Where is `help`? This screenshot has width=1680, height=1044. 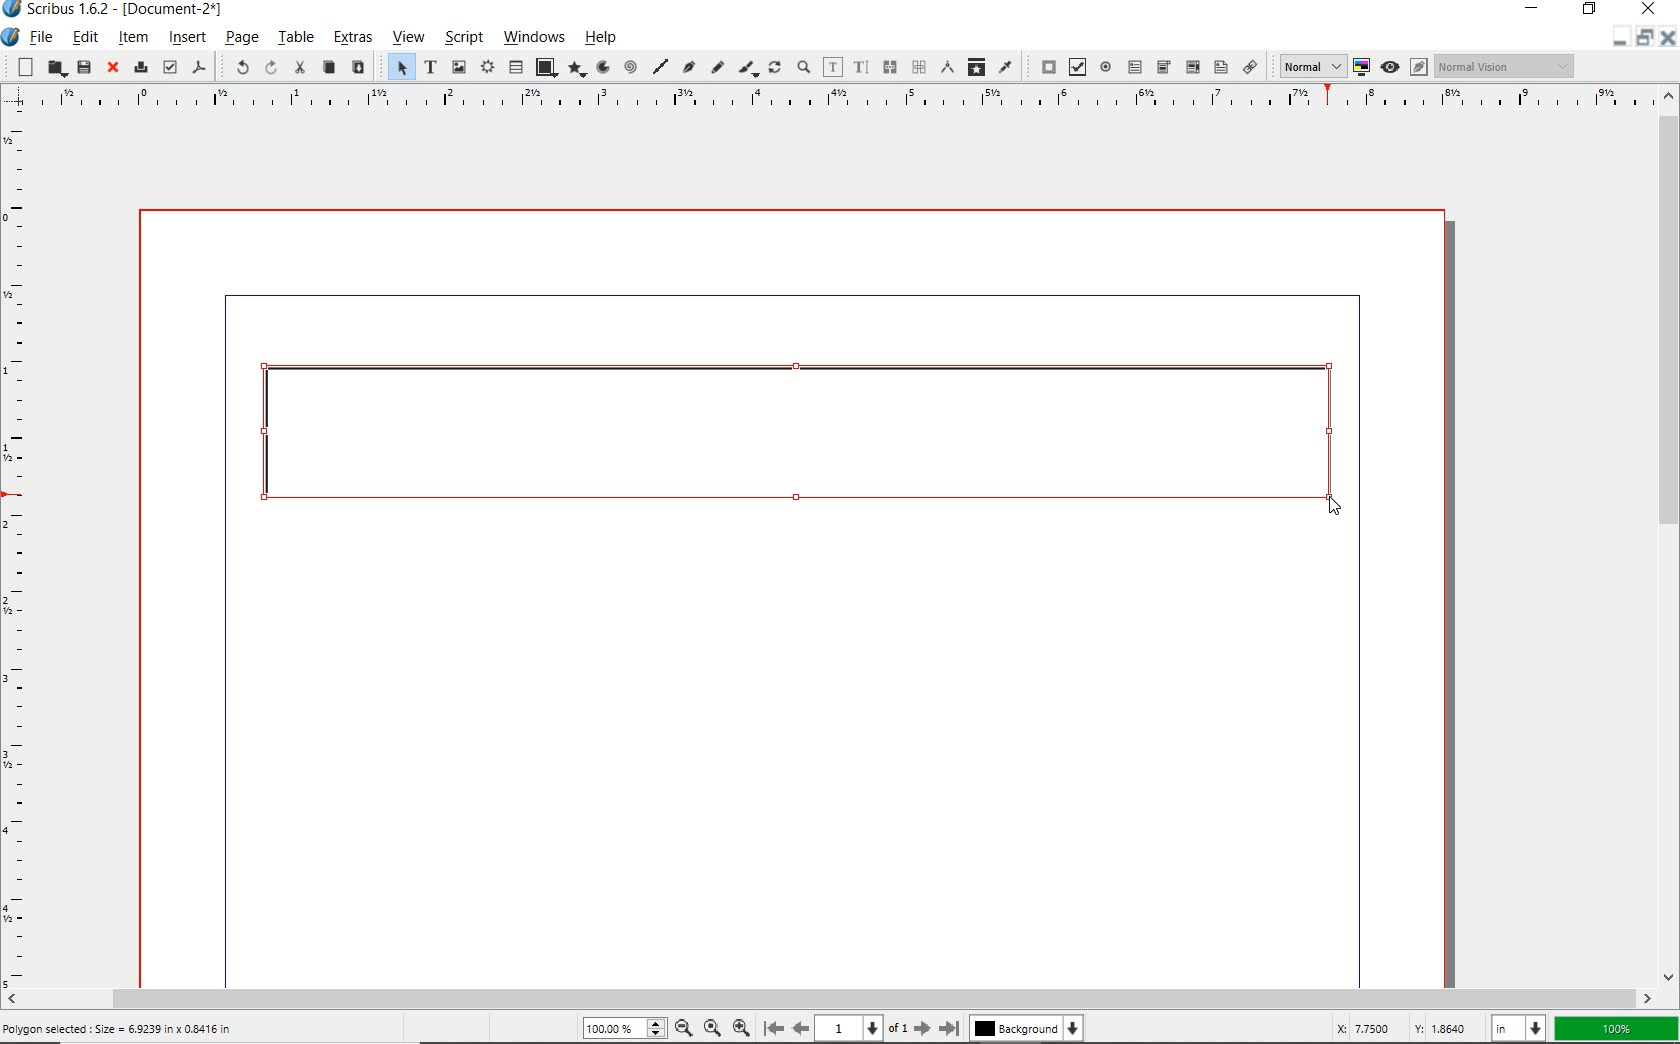 help is located at coordinates (604, 37).